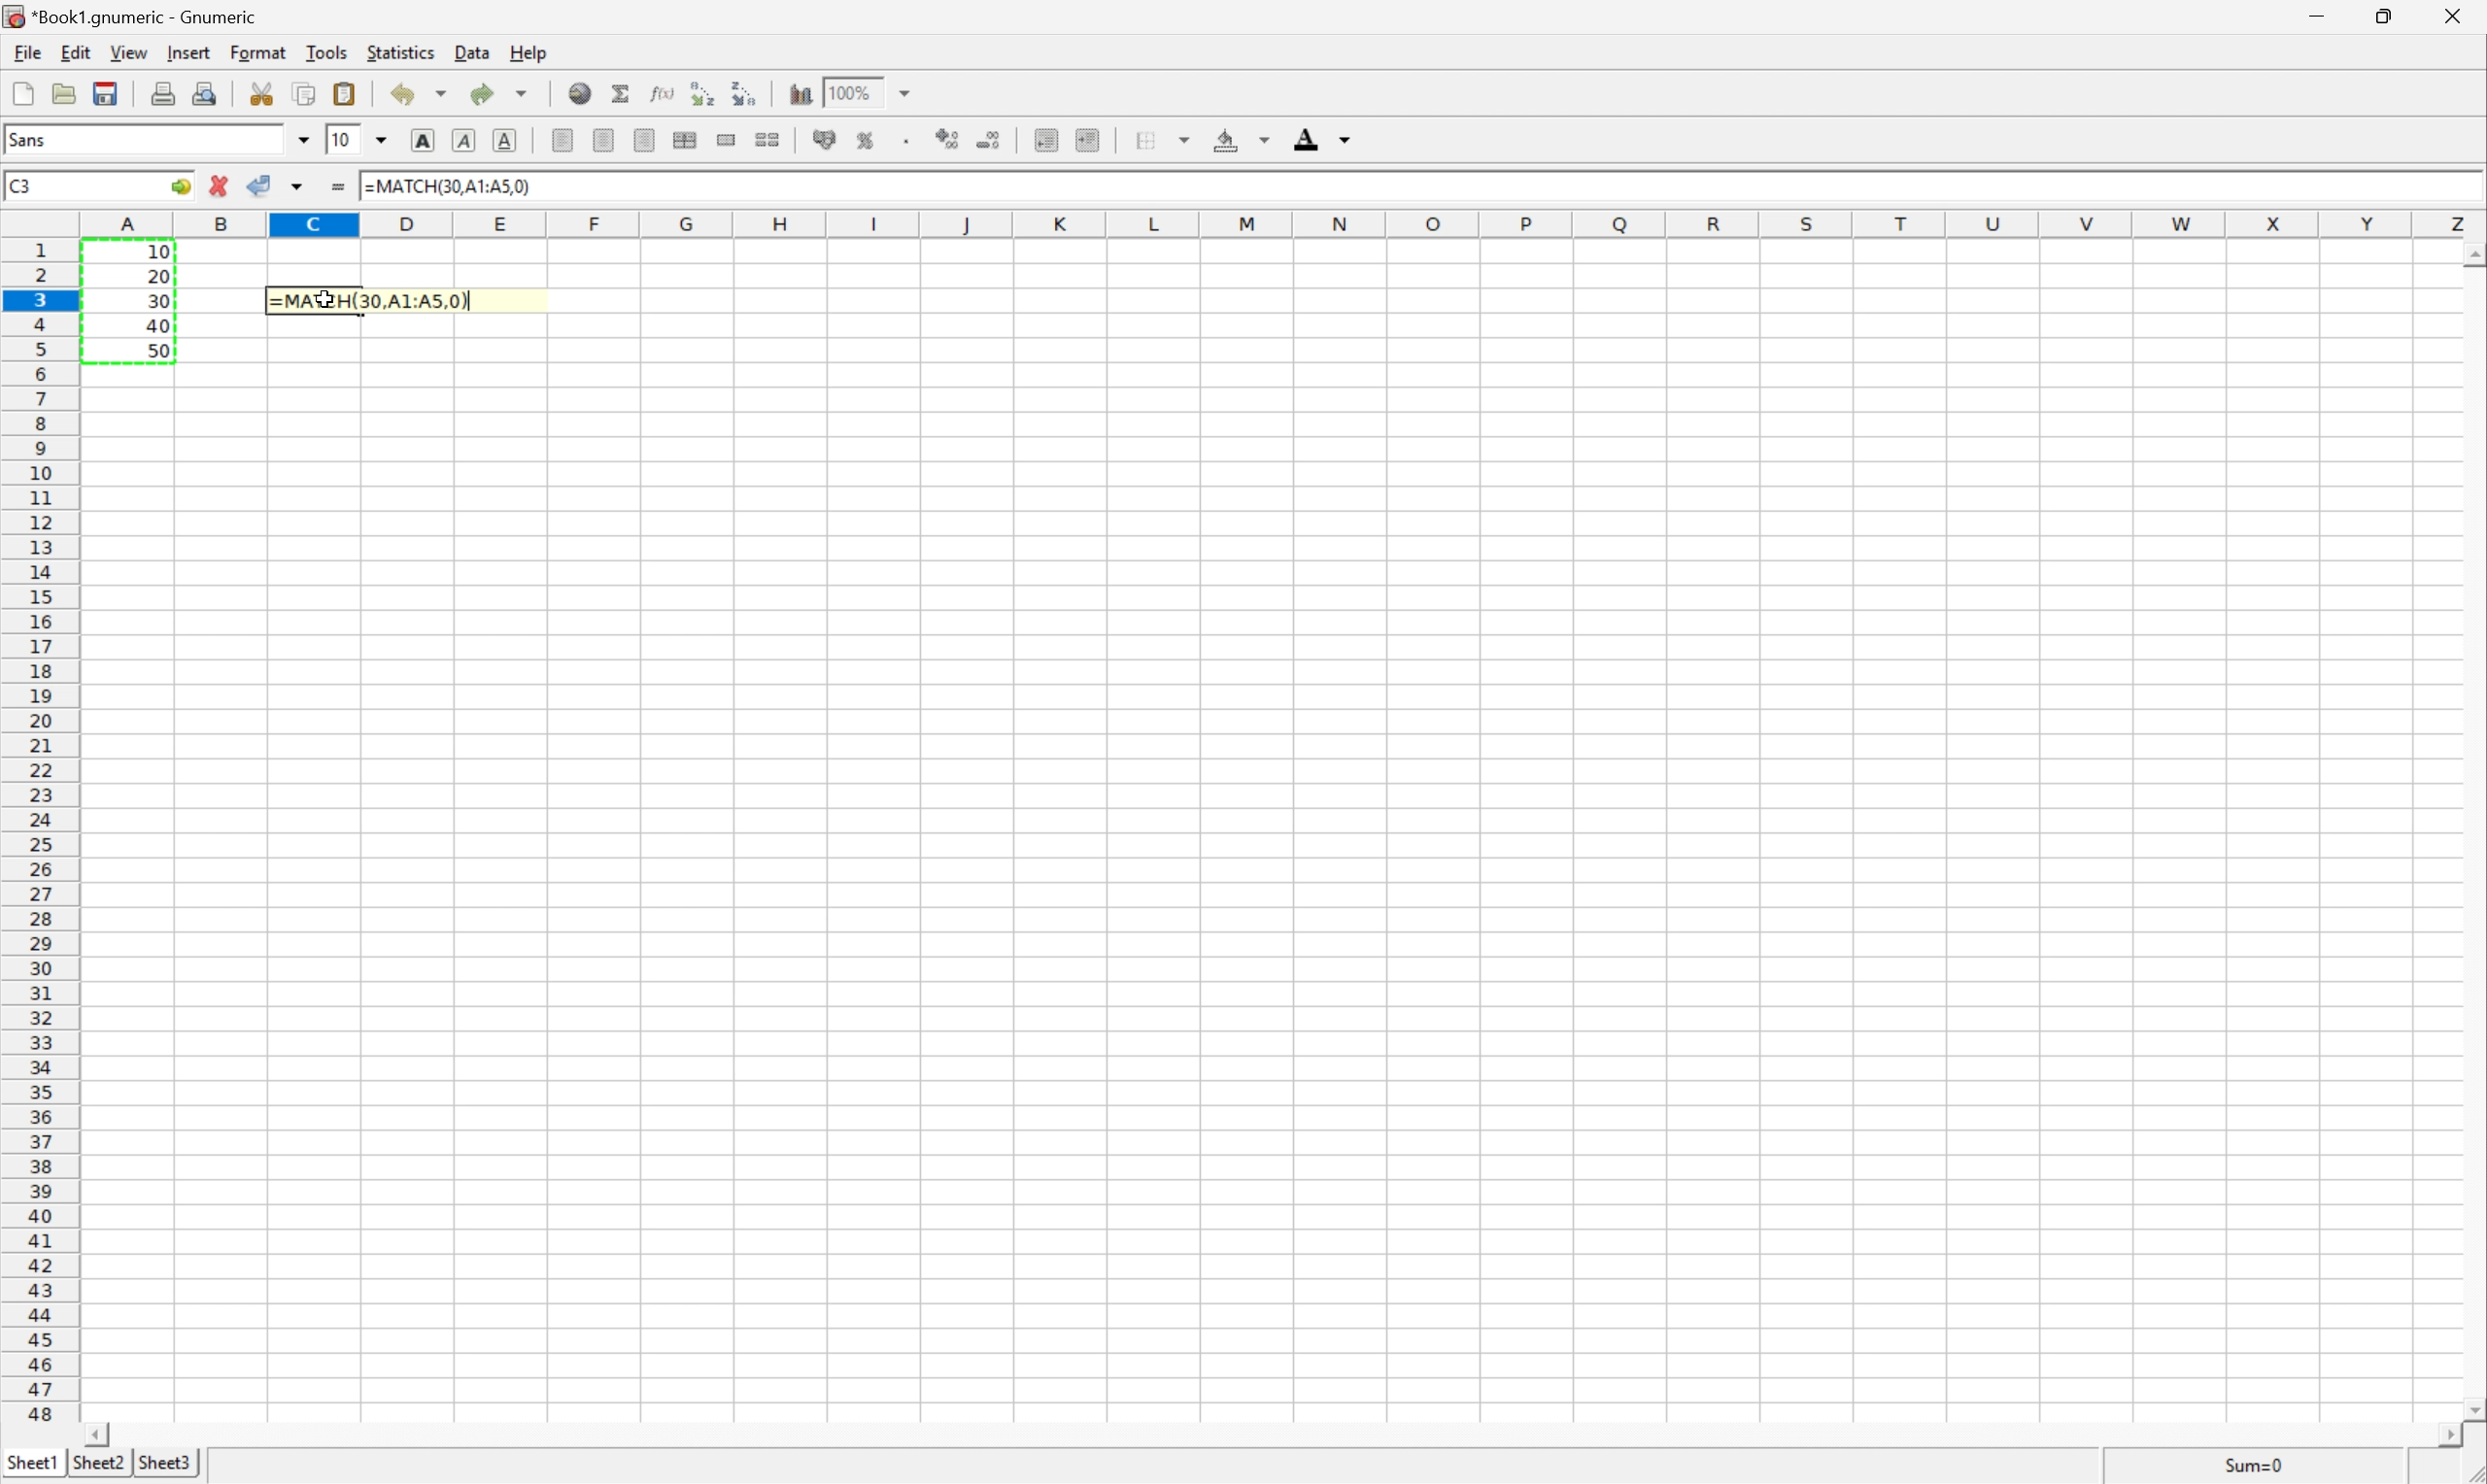 Image resolution: width=2487 pixels, height=1484 pixels. I want to click on View, so click(131, 53).